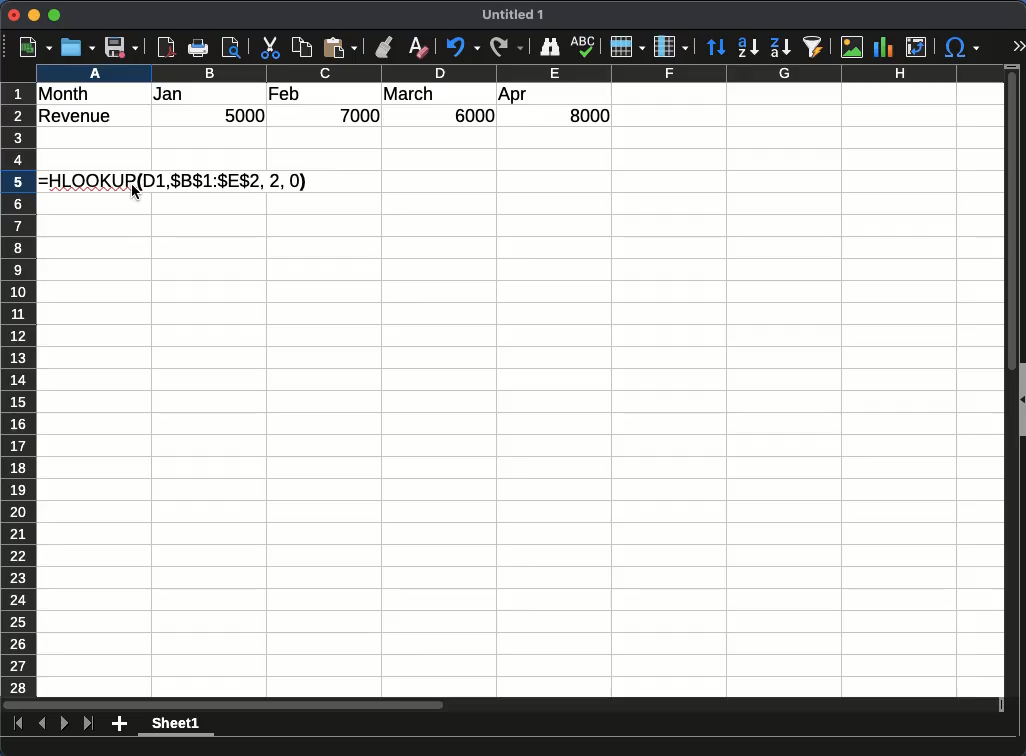  What do you see at coordinates (18, 390) in the screenshot?
I see `rows` at bounding box center [18, 390].